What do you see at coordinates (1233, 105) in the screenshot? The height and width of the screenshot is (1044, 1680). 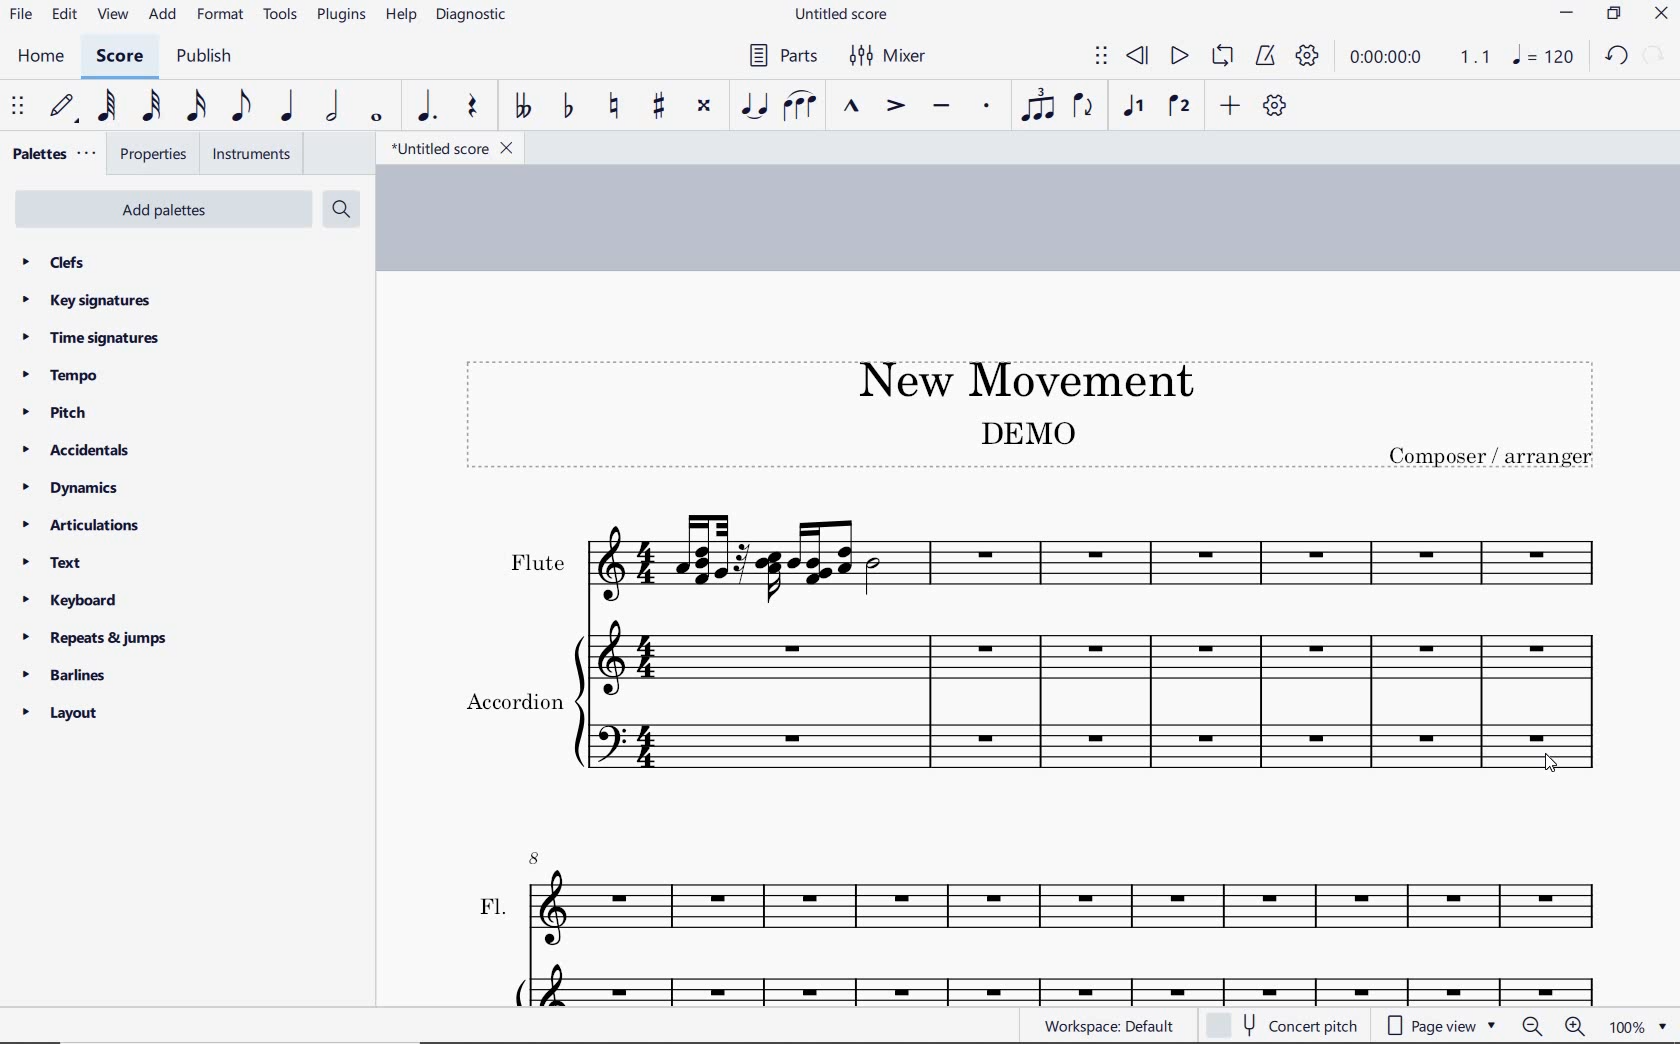 I see `add` at bounding box center [1233, 105].